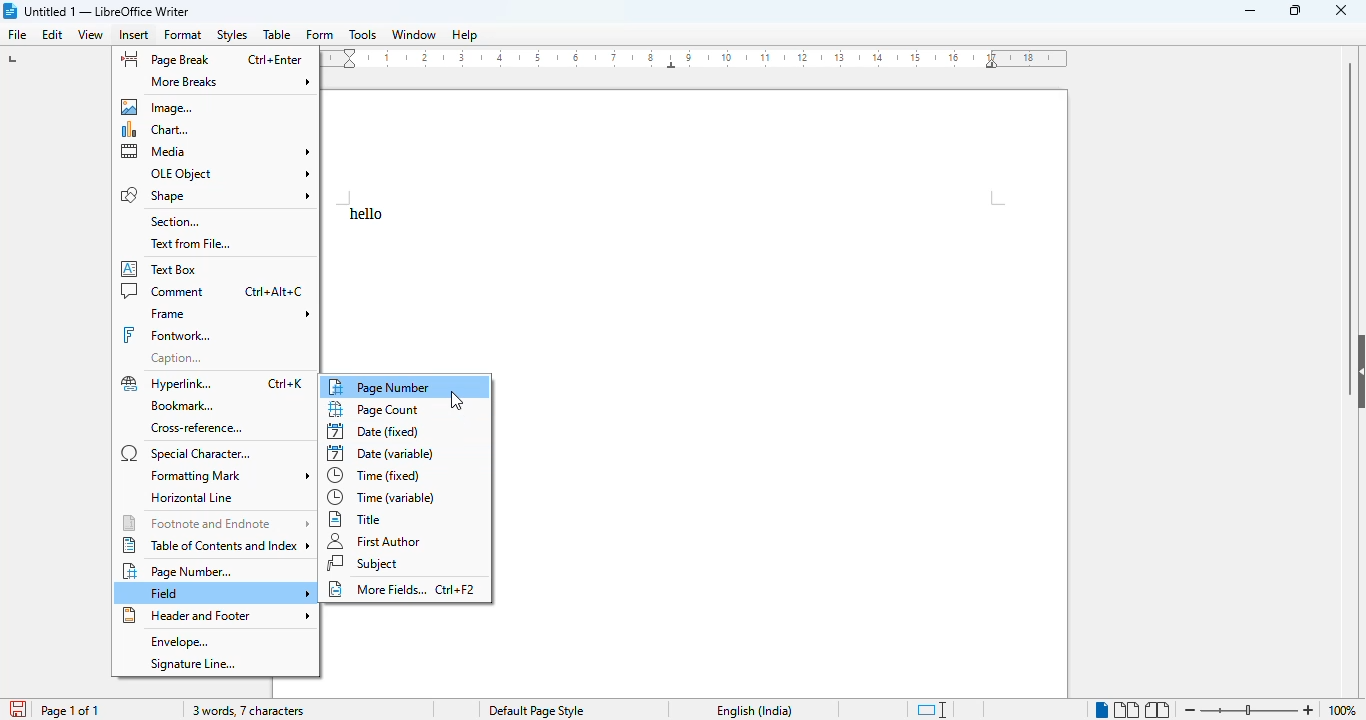 The width and height of the screenshot is (1366, 720). What do you see at coordinates (456, 401) in the screenshot?
I see `cursor` at bounding box center [456, 401].